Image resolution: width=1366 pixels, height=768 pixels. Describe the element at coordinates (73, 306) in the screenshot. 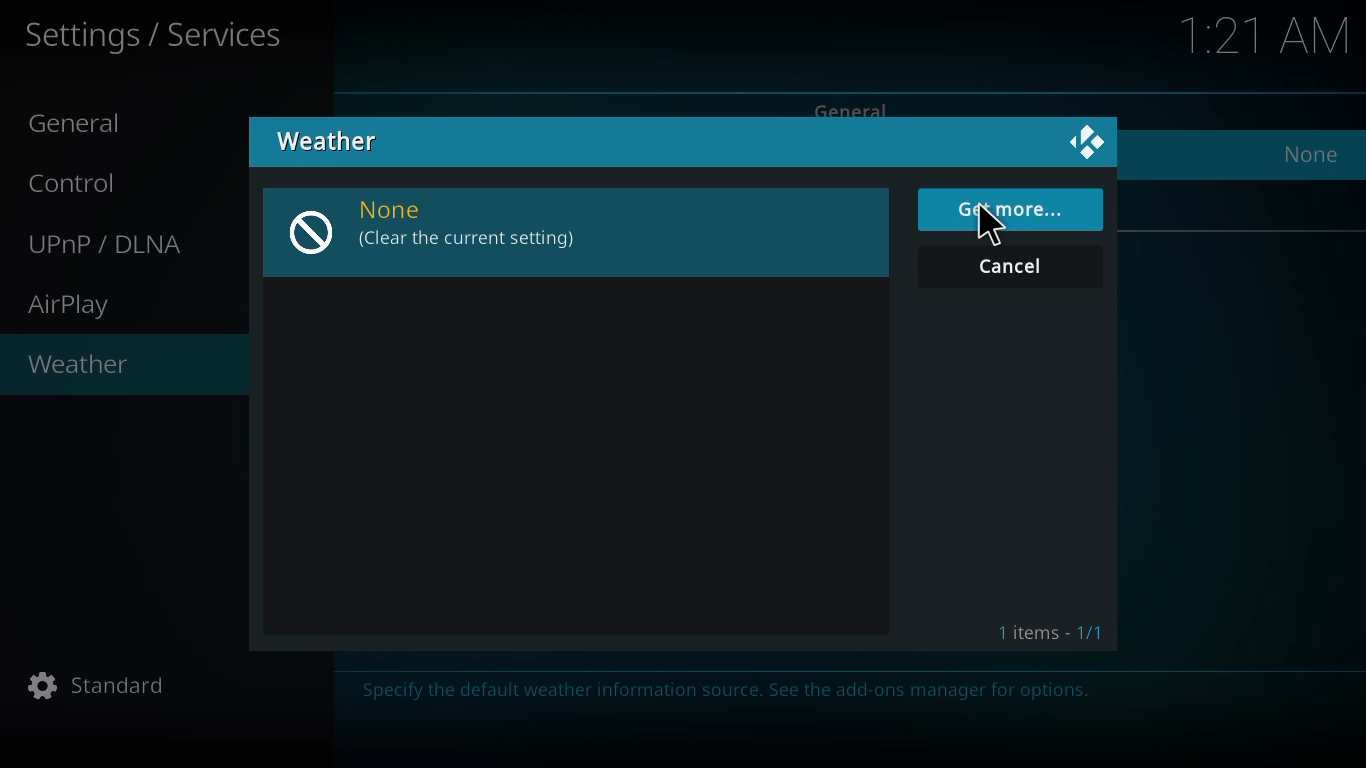

I see `airplay` at that location.